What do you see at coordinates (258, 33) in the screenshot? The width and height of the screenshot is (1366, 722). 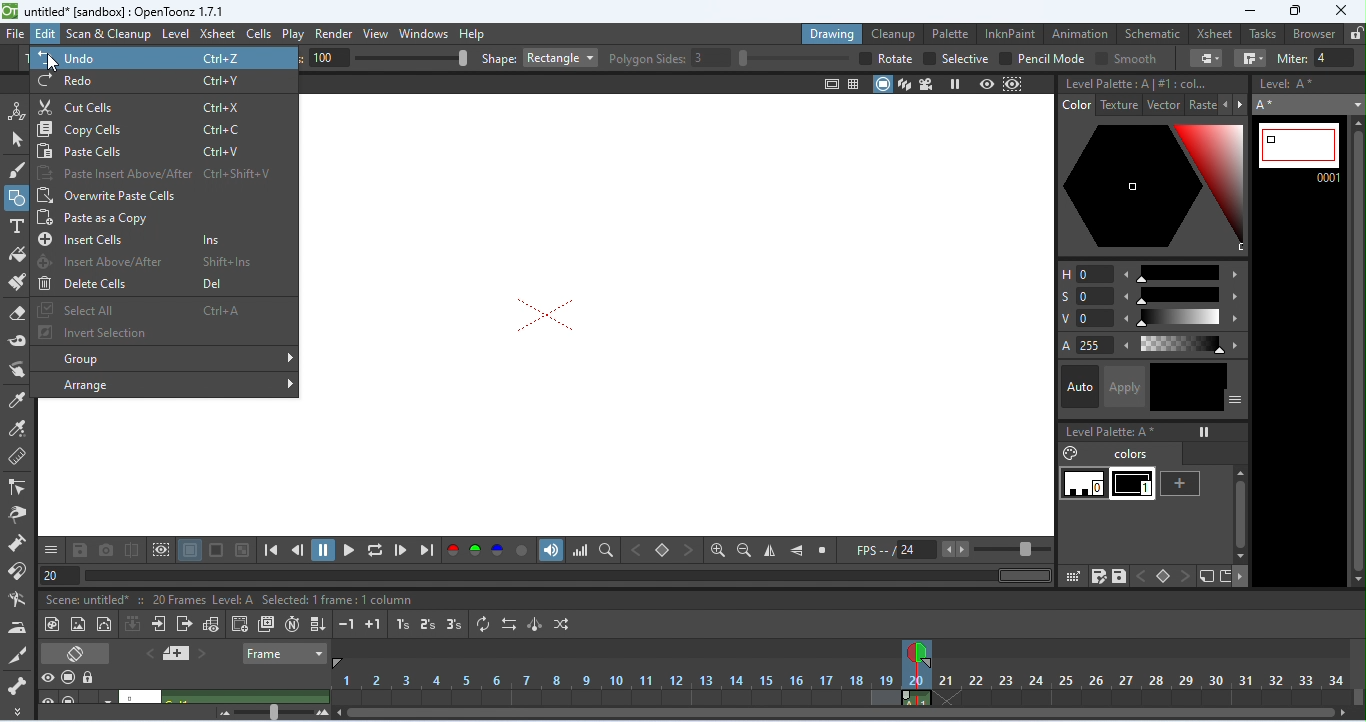 I see `cells` at bounding box center [258, 33].